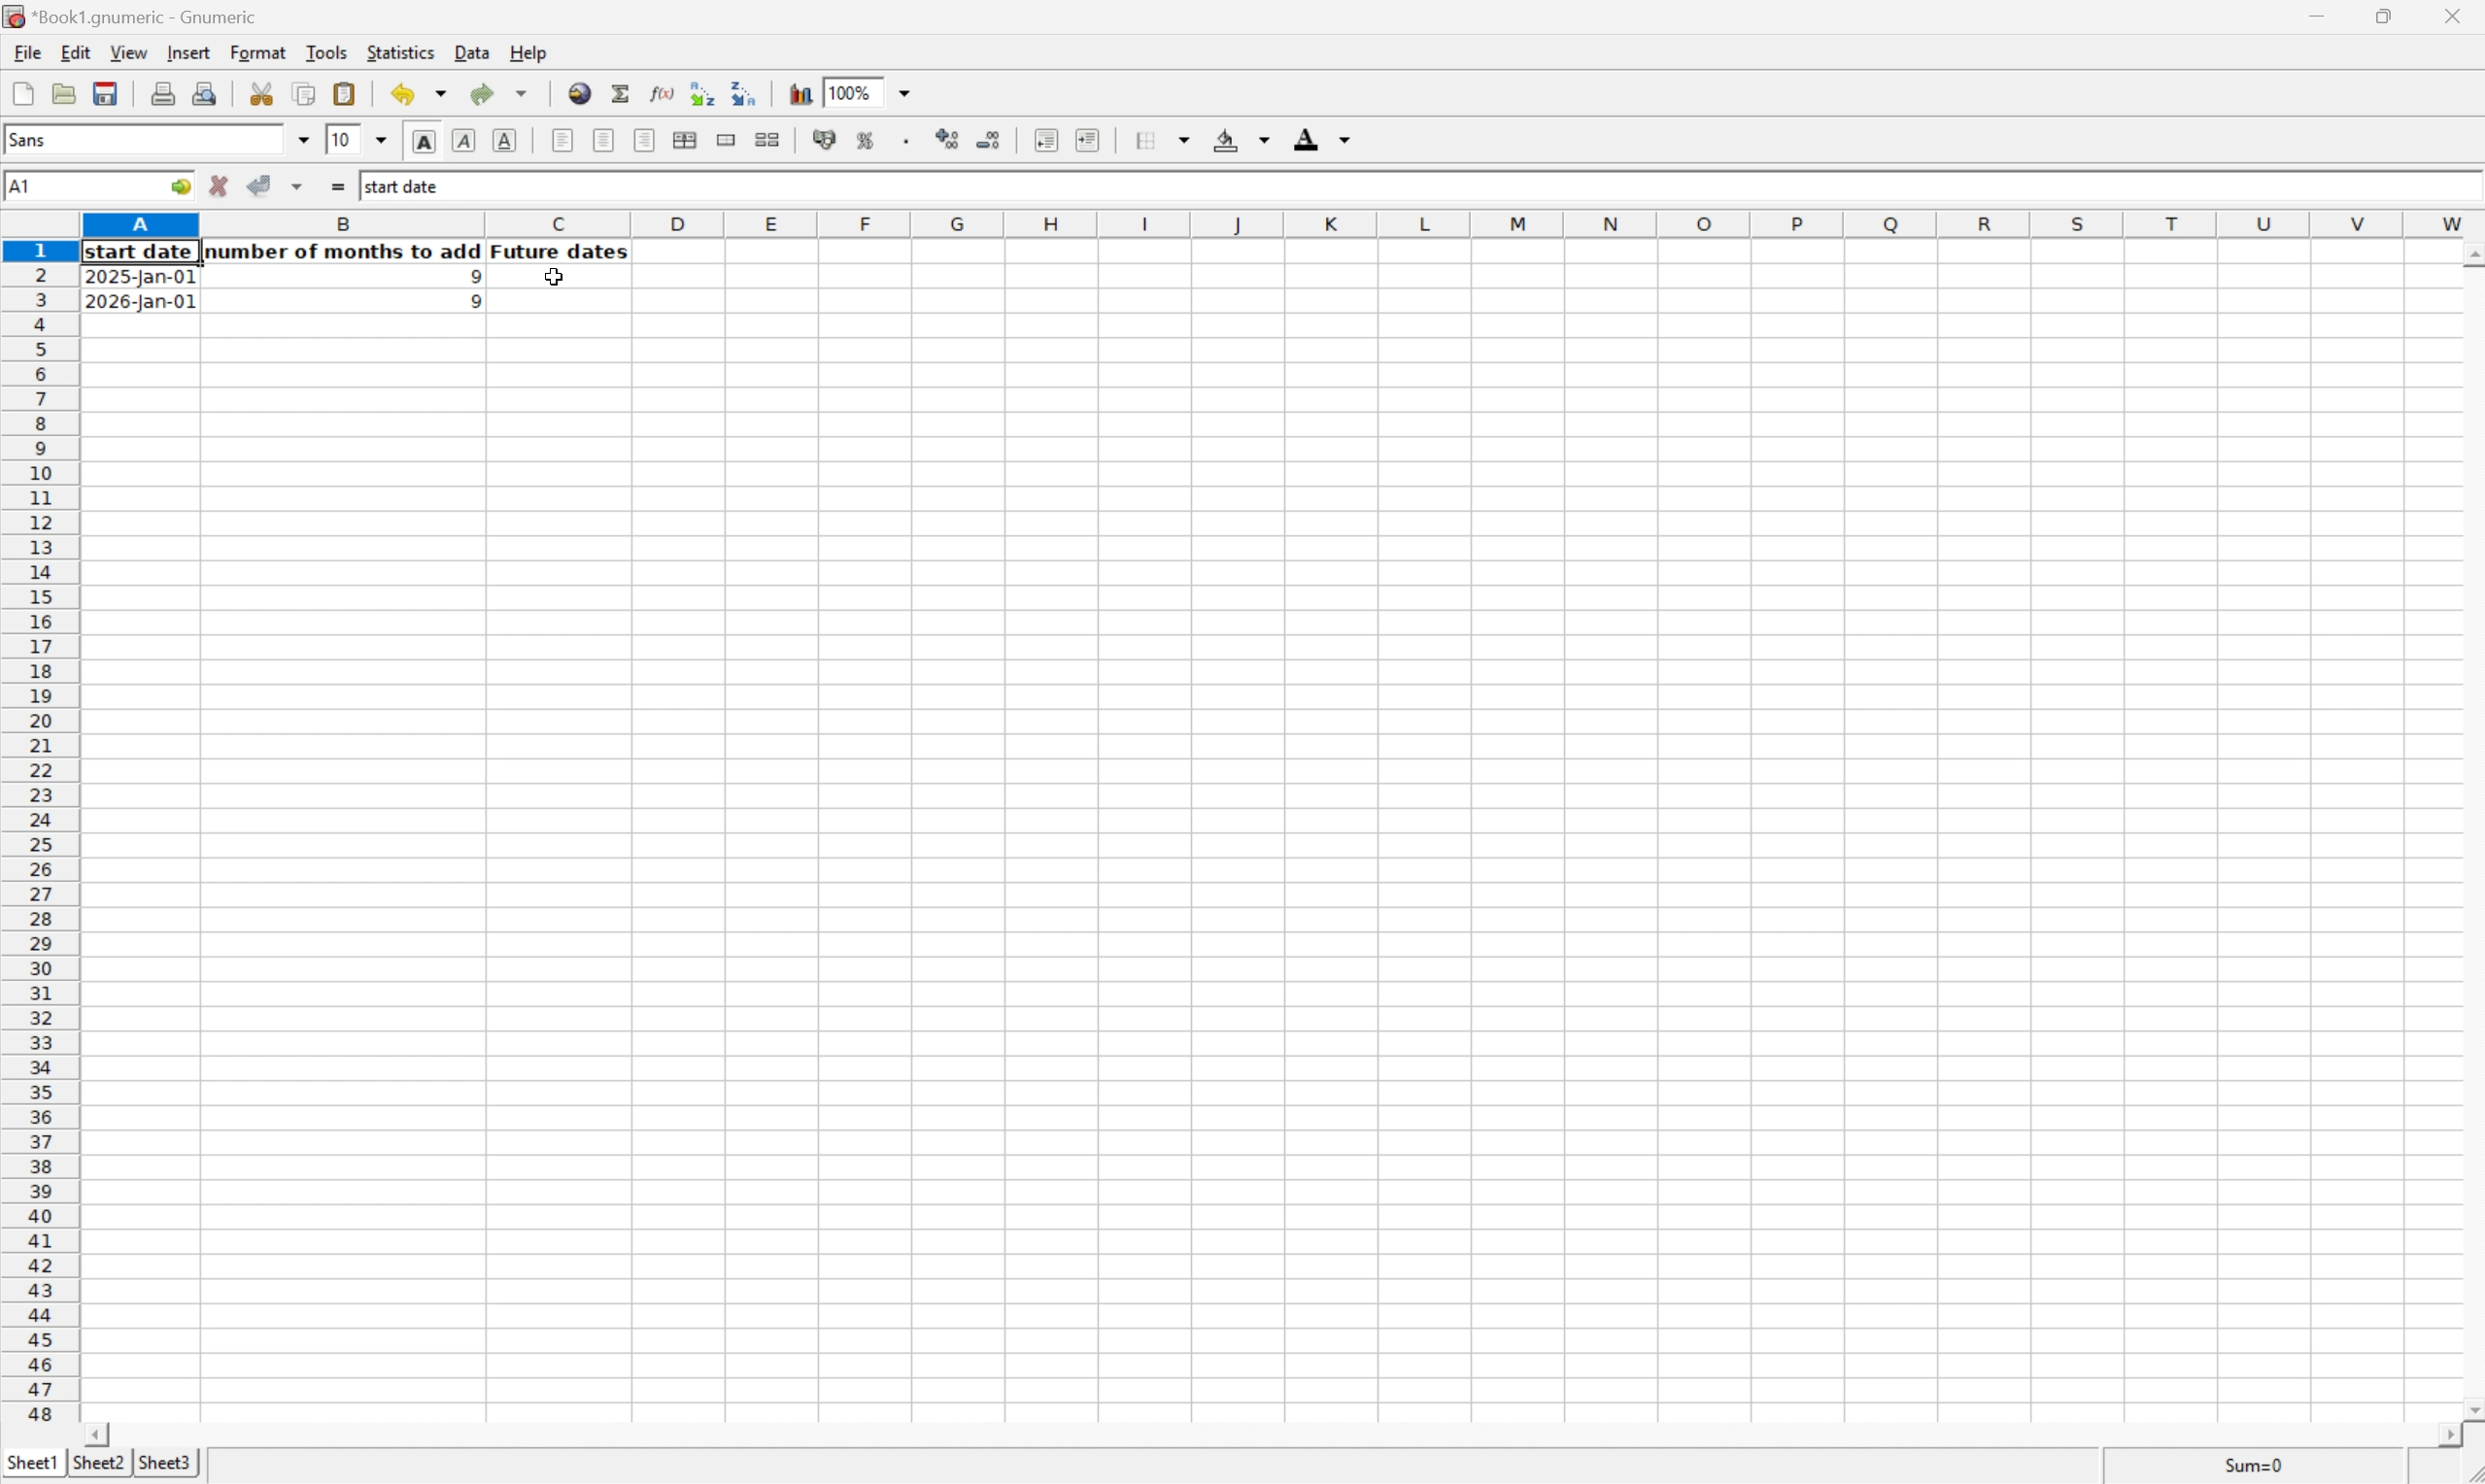 The width and height of the screenshot is (2485, 1484). Describe the element at coordinates (140, 303) in the screenshot. I see `2026-jan-01` at that location.